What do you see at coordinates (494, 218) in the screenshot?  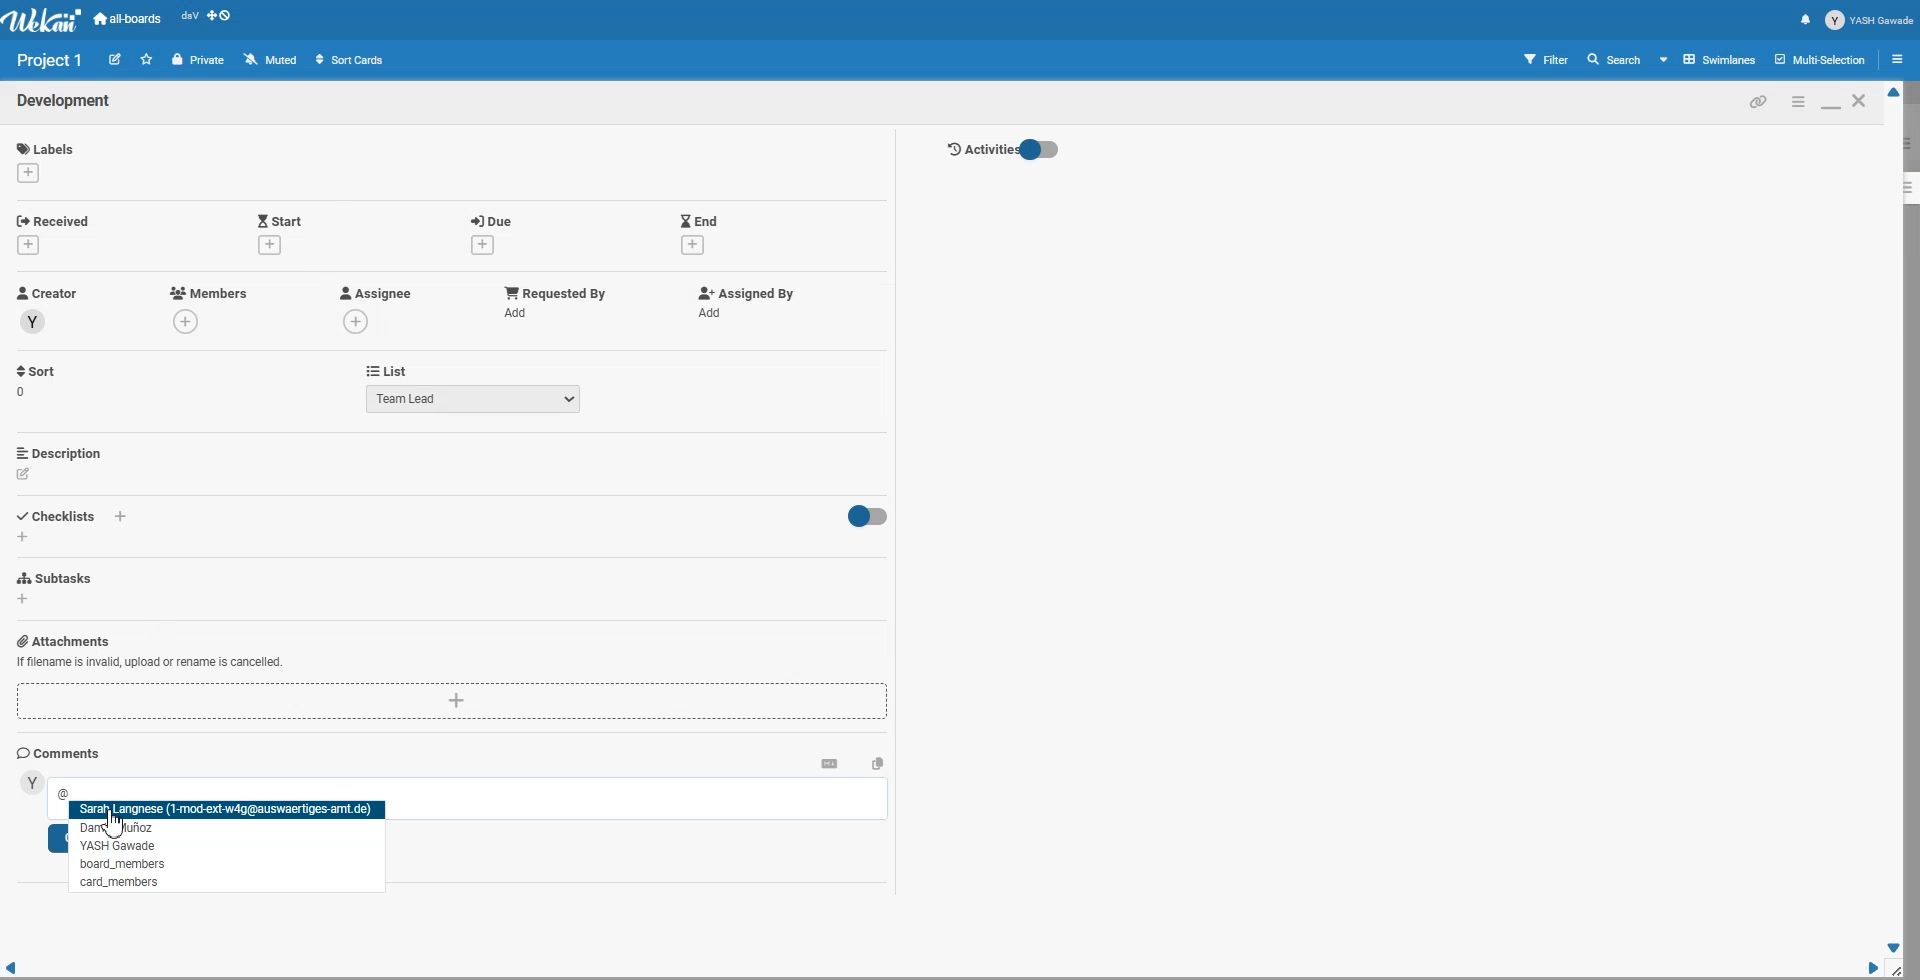 I see `Add Due date` at bounding box center [494, 218].